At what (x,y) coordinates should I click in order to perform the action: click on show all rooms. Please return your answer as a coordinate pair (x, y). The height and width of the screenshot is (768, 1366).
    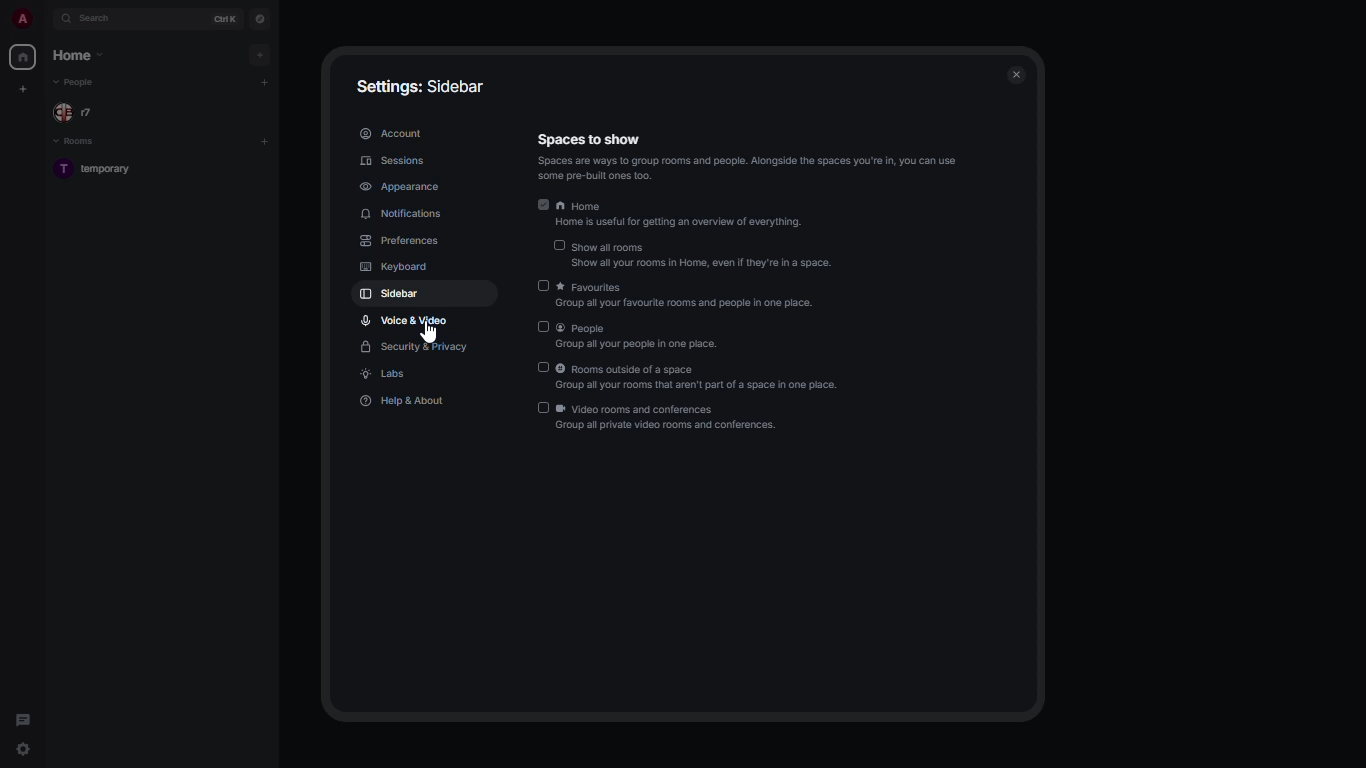
    Looking at the image, I should click on (703, 255).